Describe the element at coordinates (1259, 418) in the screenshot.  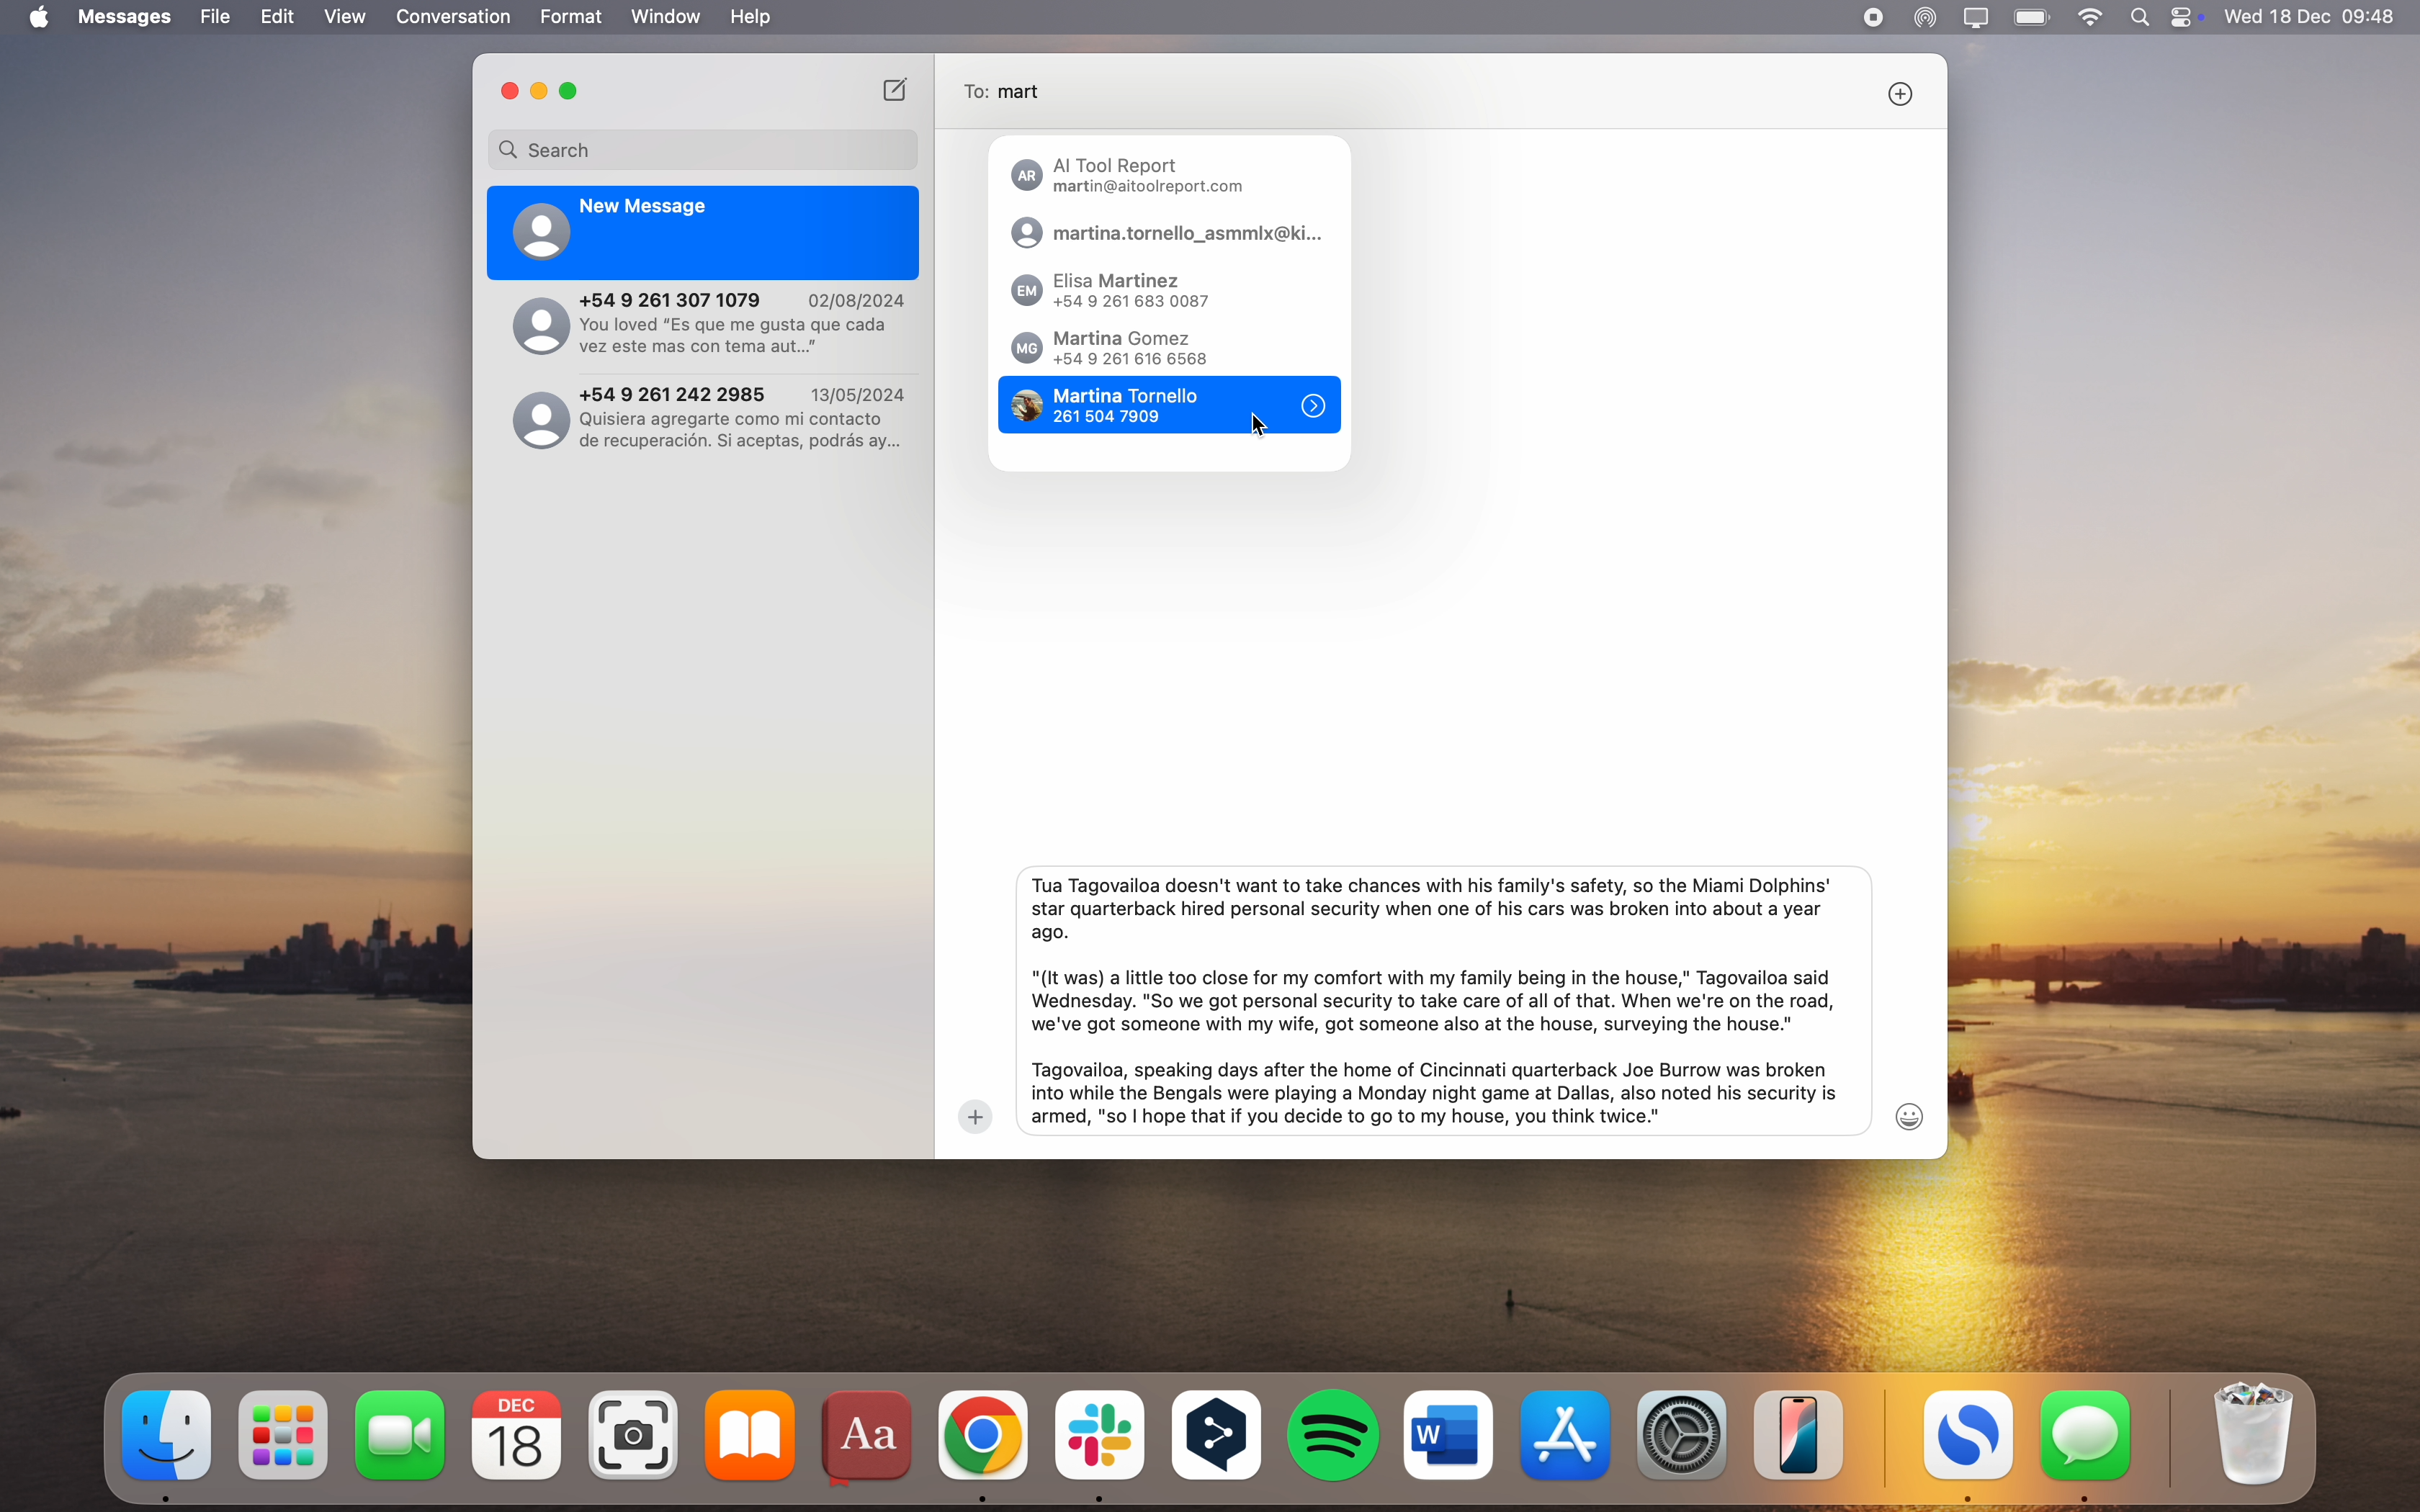
I see `cursor` at that location.